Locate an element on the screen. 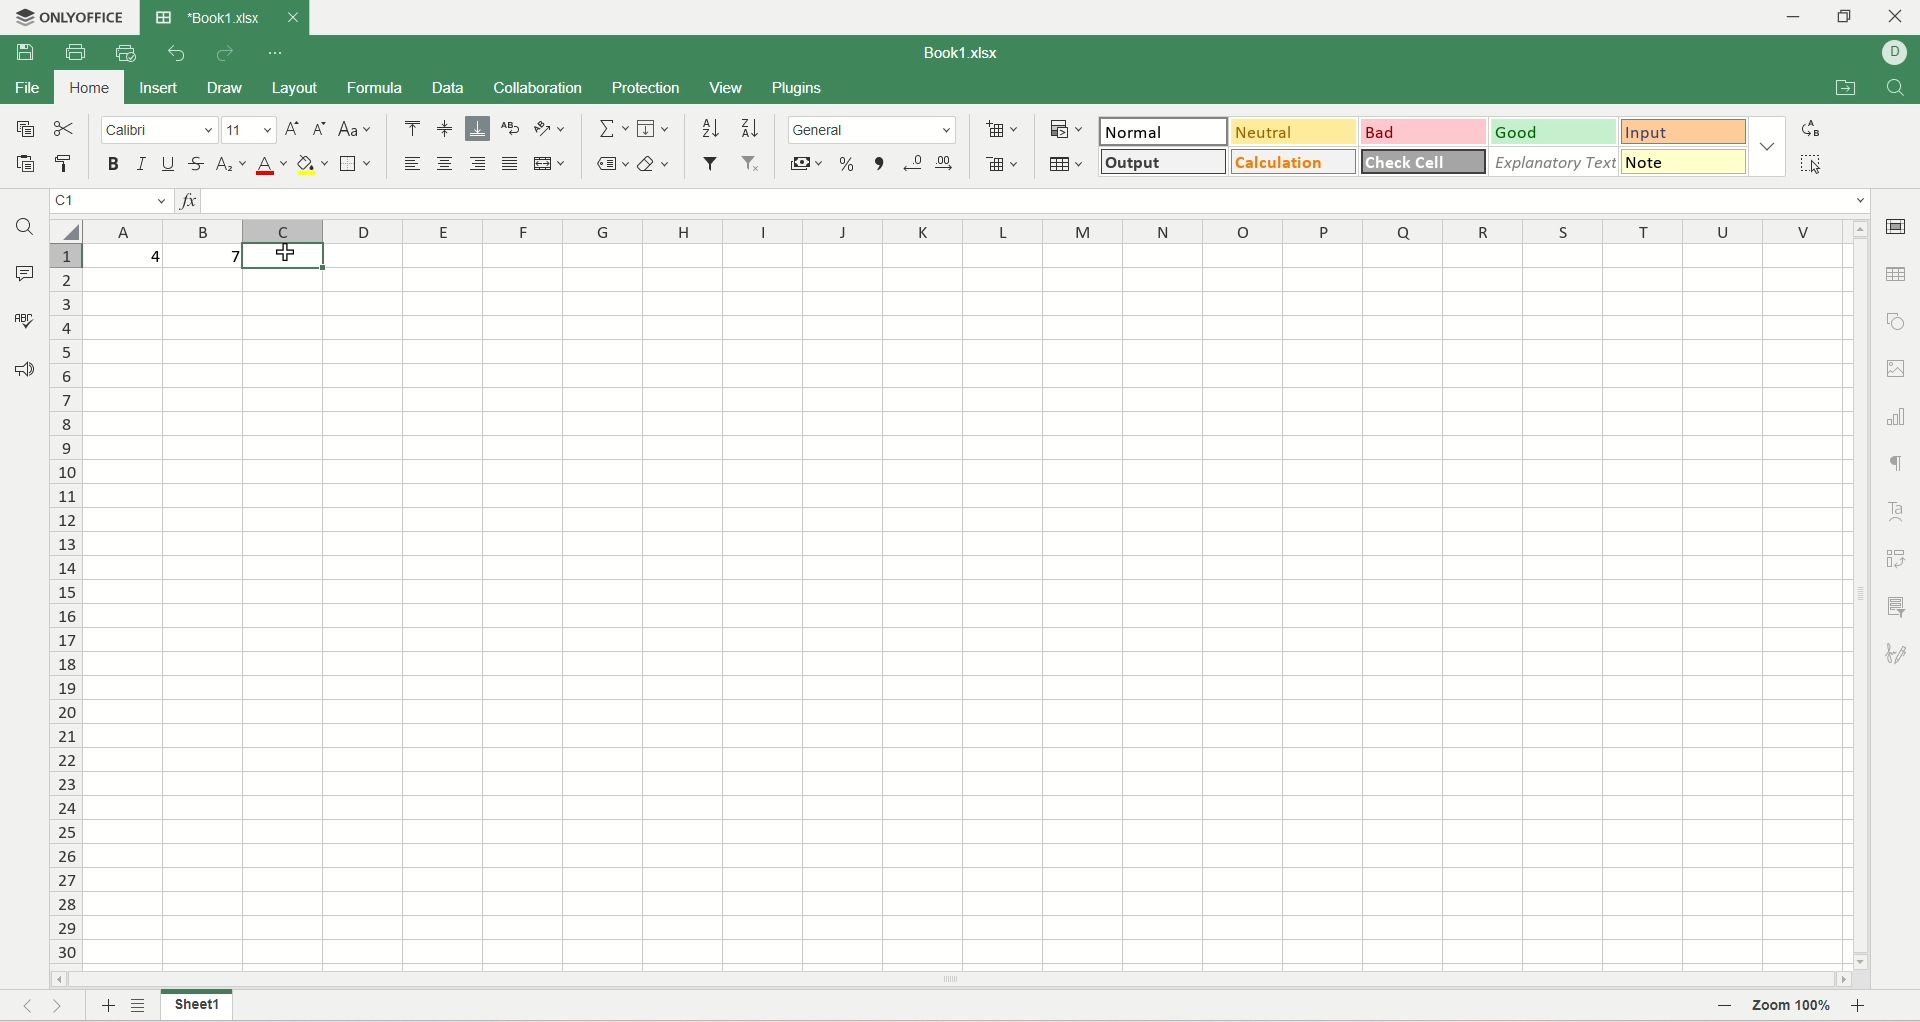  Book1.xlsx is located at coordinates (965, 53).